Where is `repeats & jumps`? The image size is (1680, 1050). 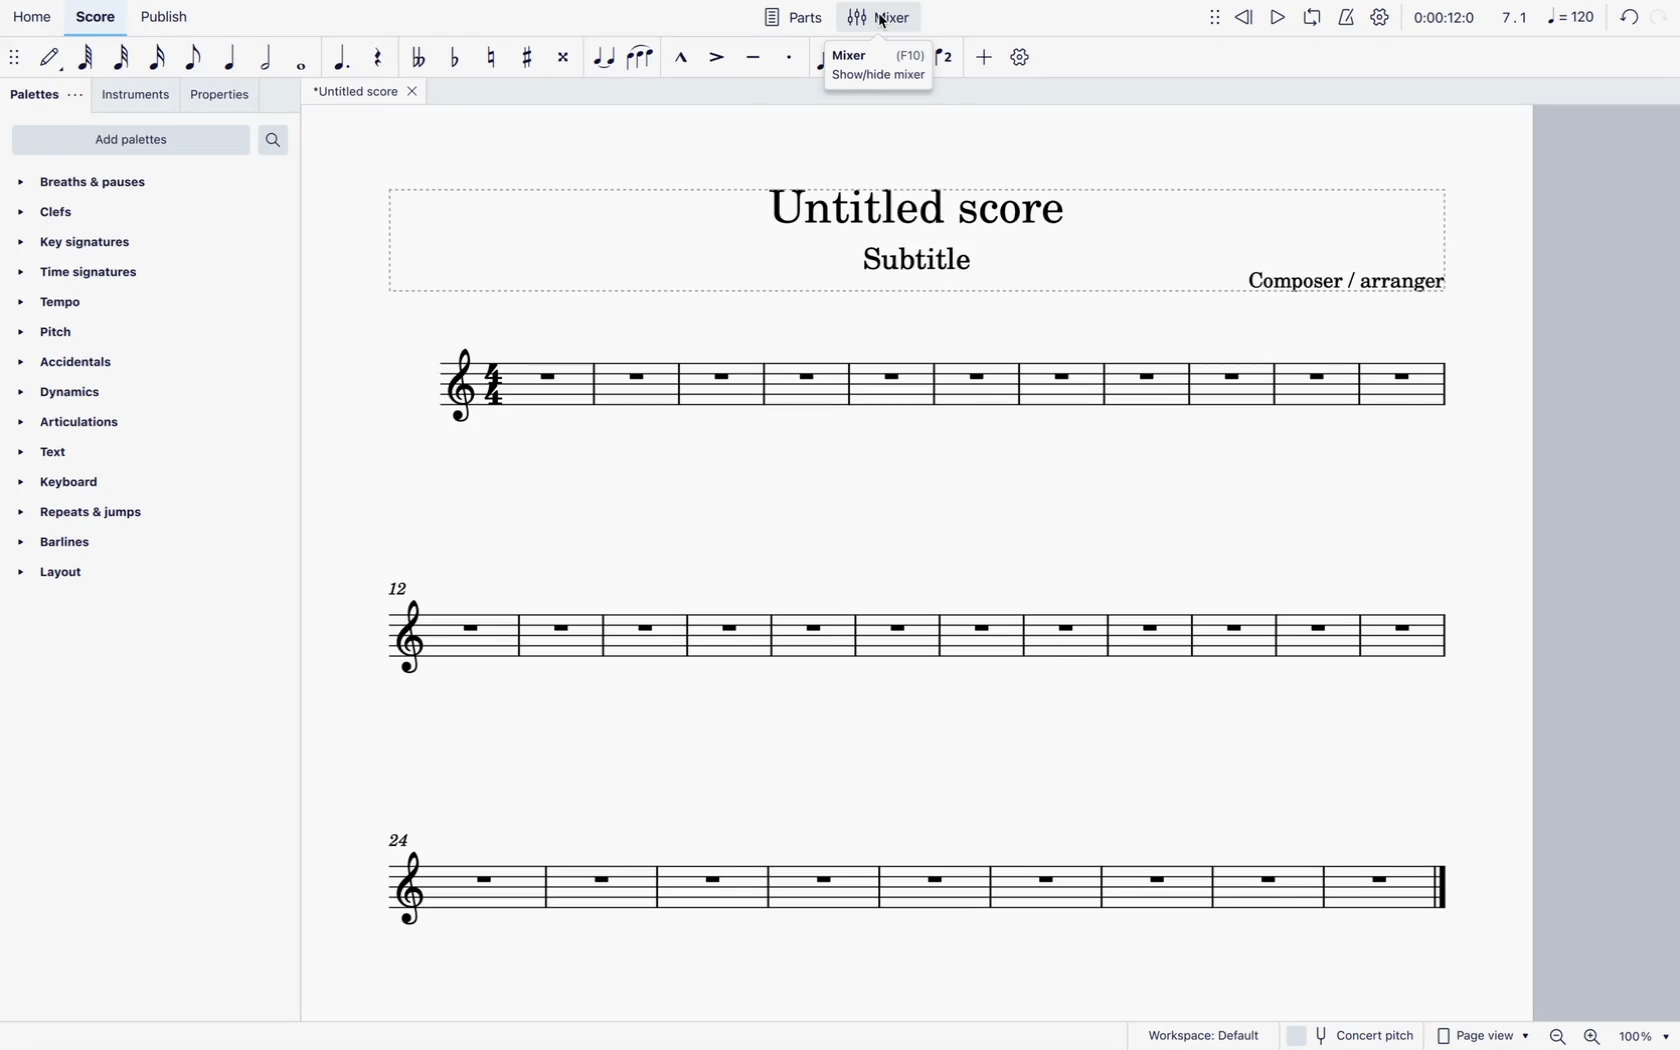
repeats & jumps is located at coordinates (100, 512).